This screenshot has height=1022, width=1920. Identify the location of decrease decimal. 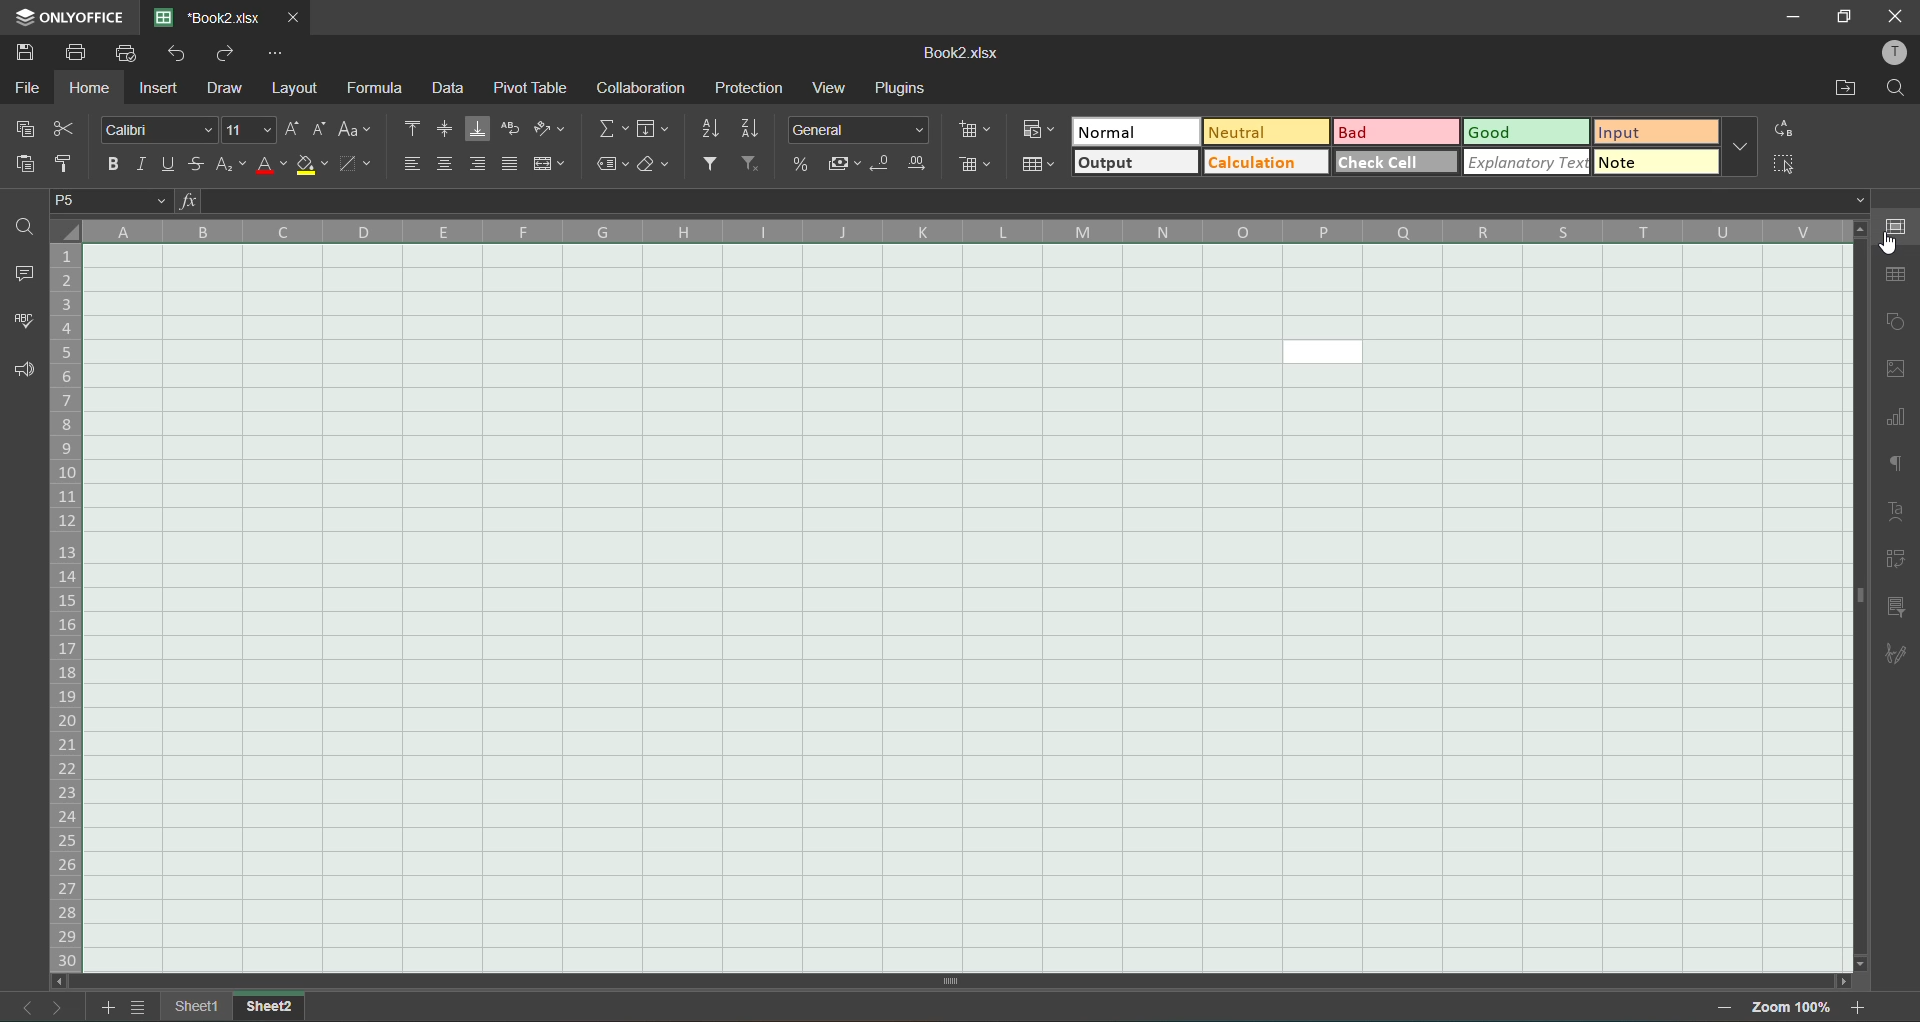
(883, 164).